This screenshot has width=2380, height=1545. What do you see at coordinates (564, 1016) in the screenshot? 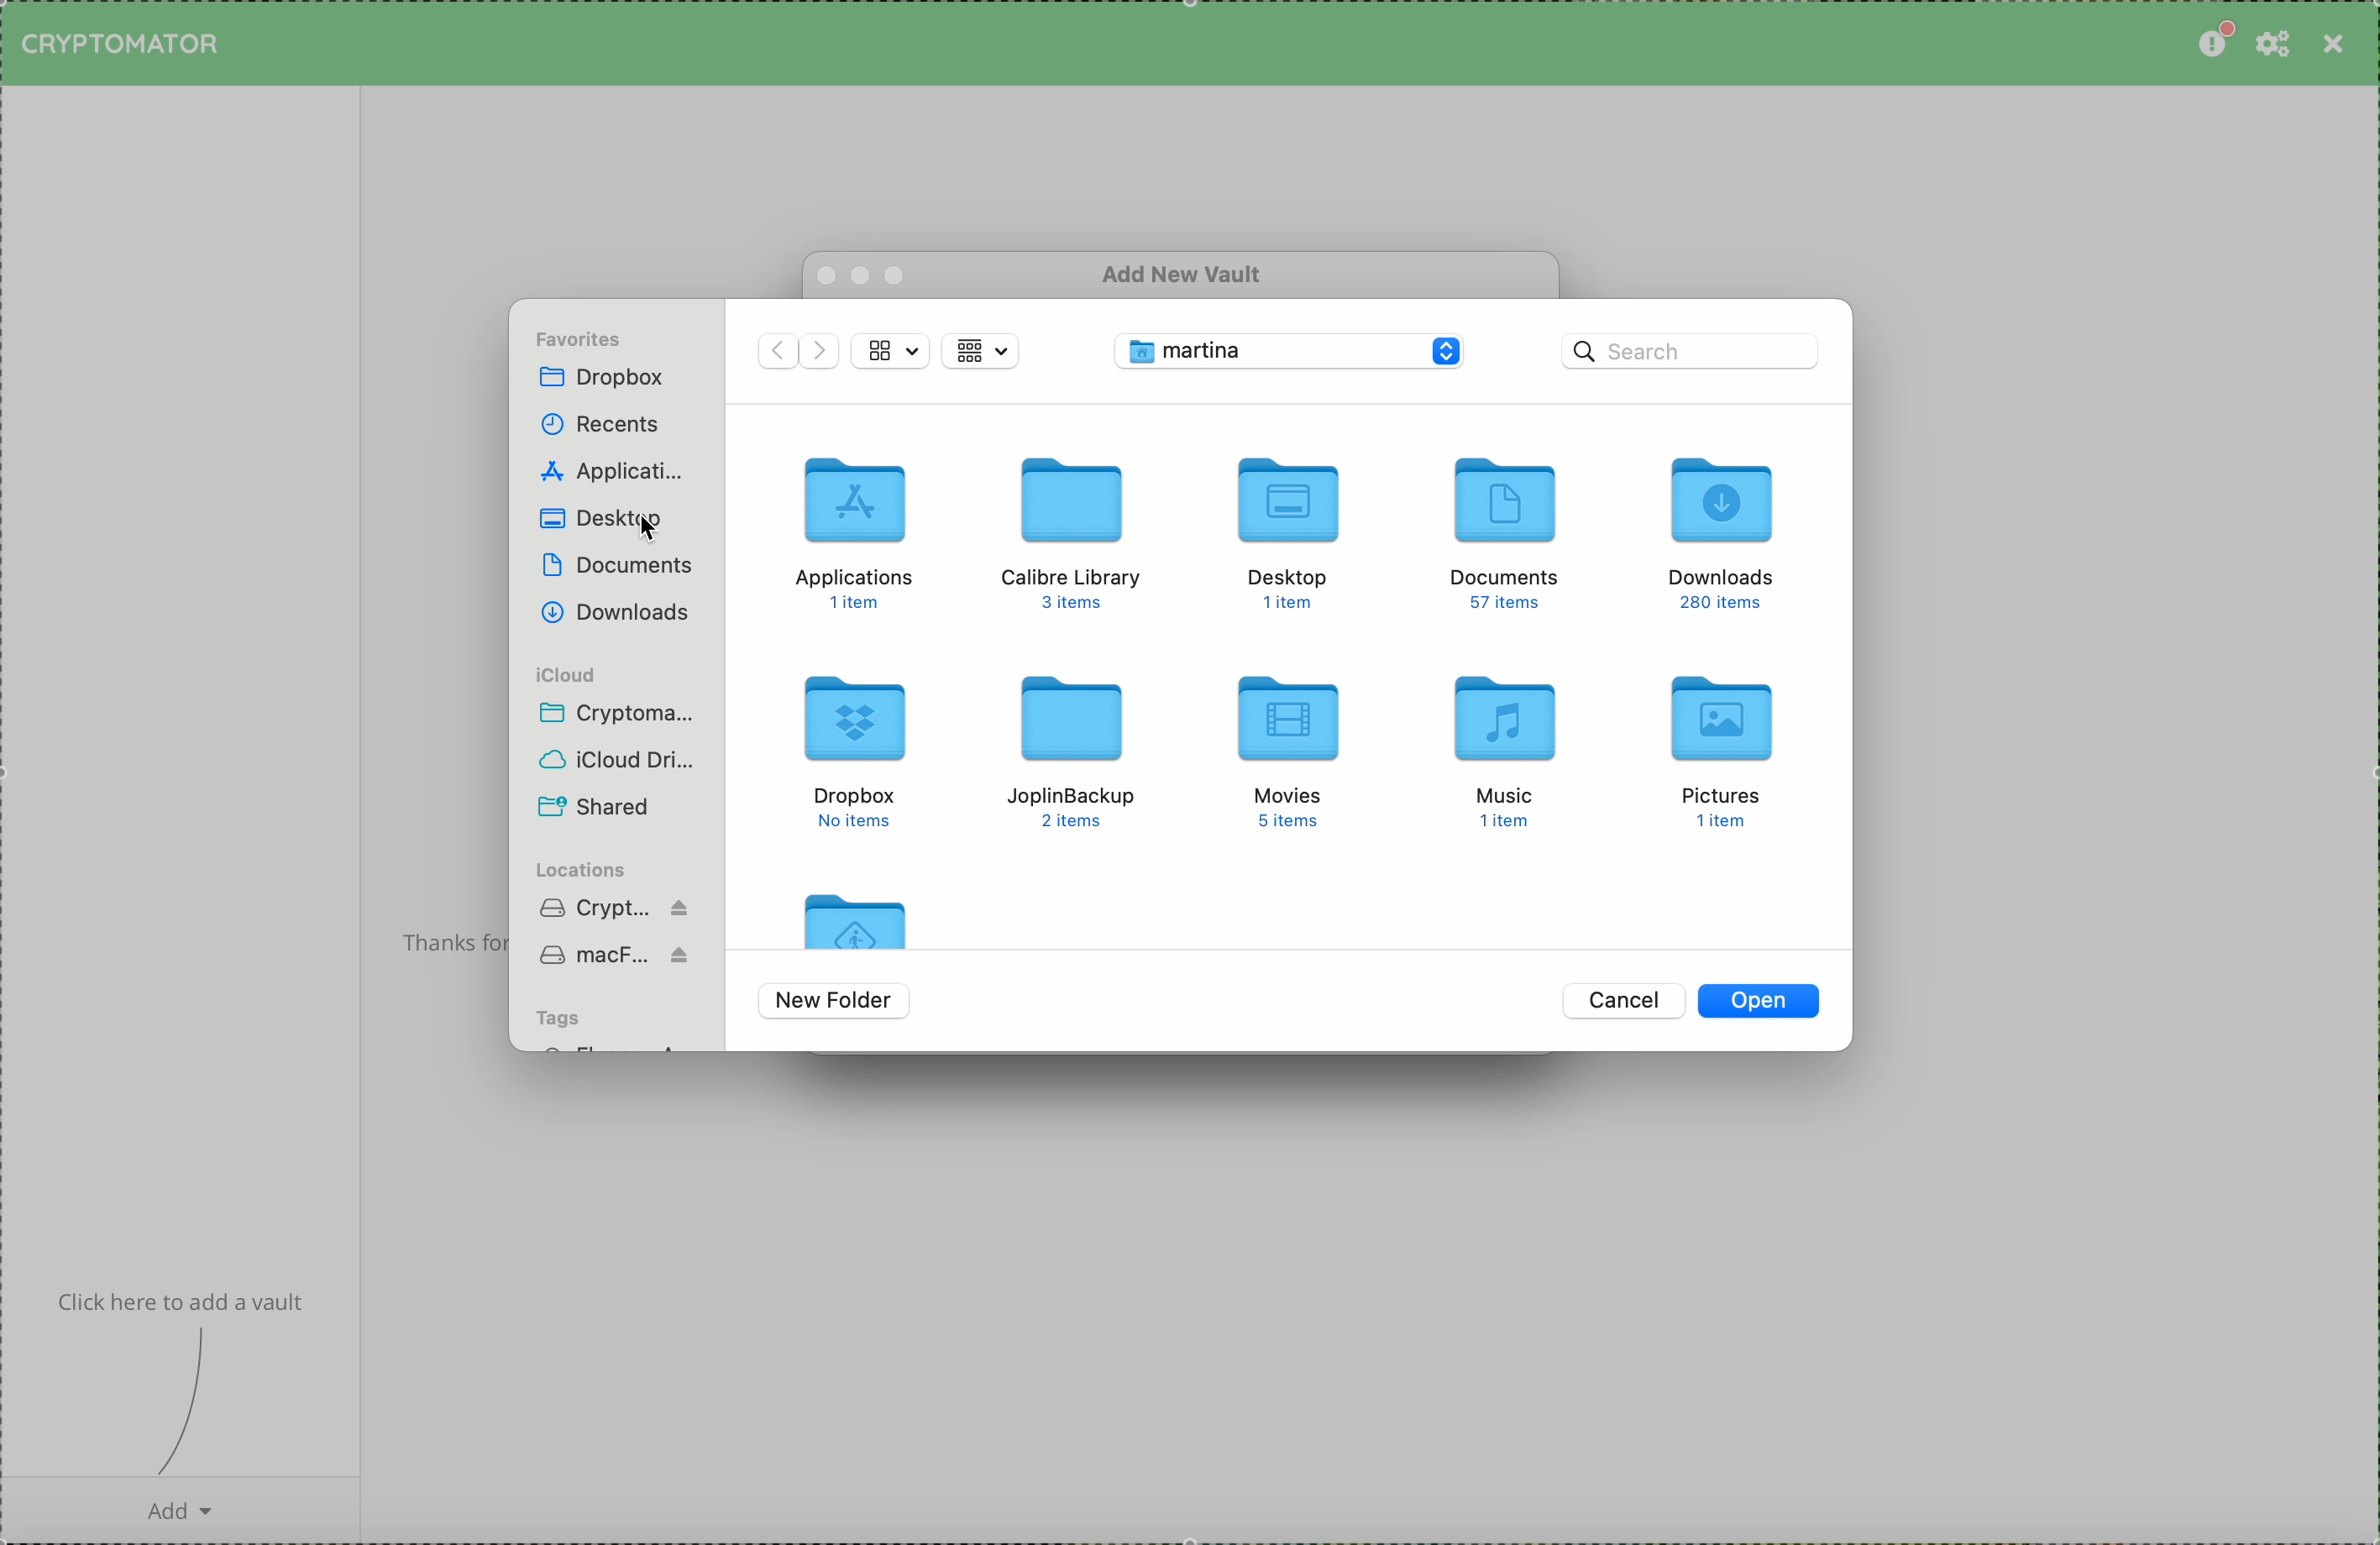
I see `tags` at bounding box center [564, 1016].